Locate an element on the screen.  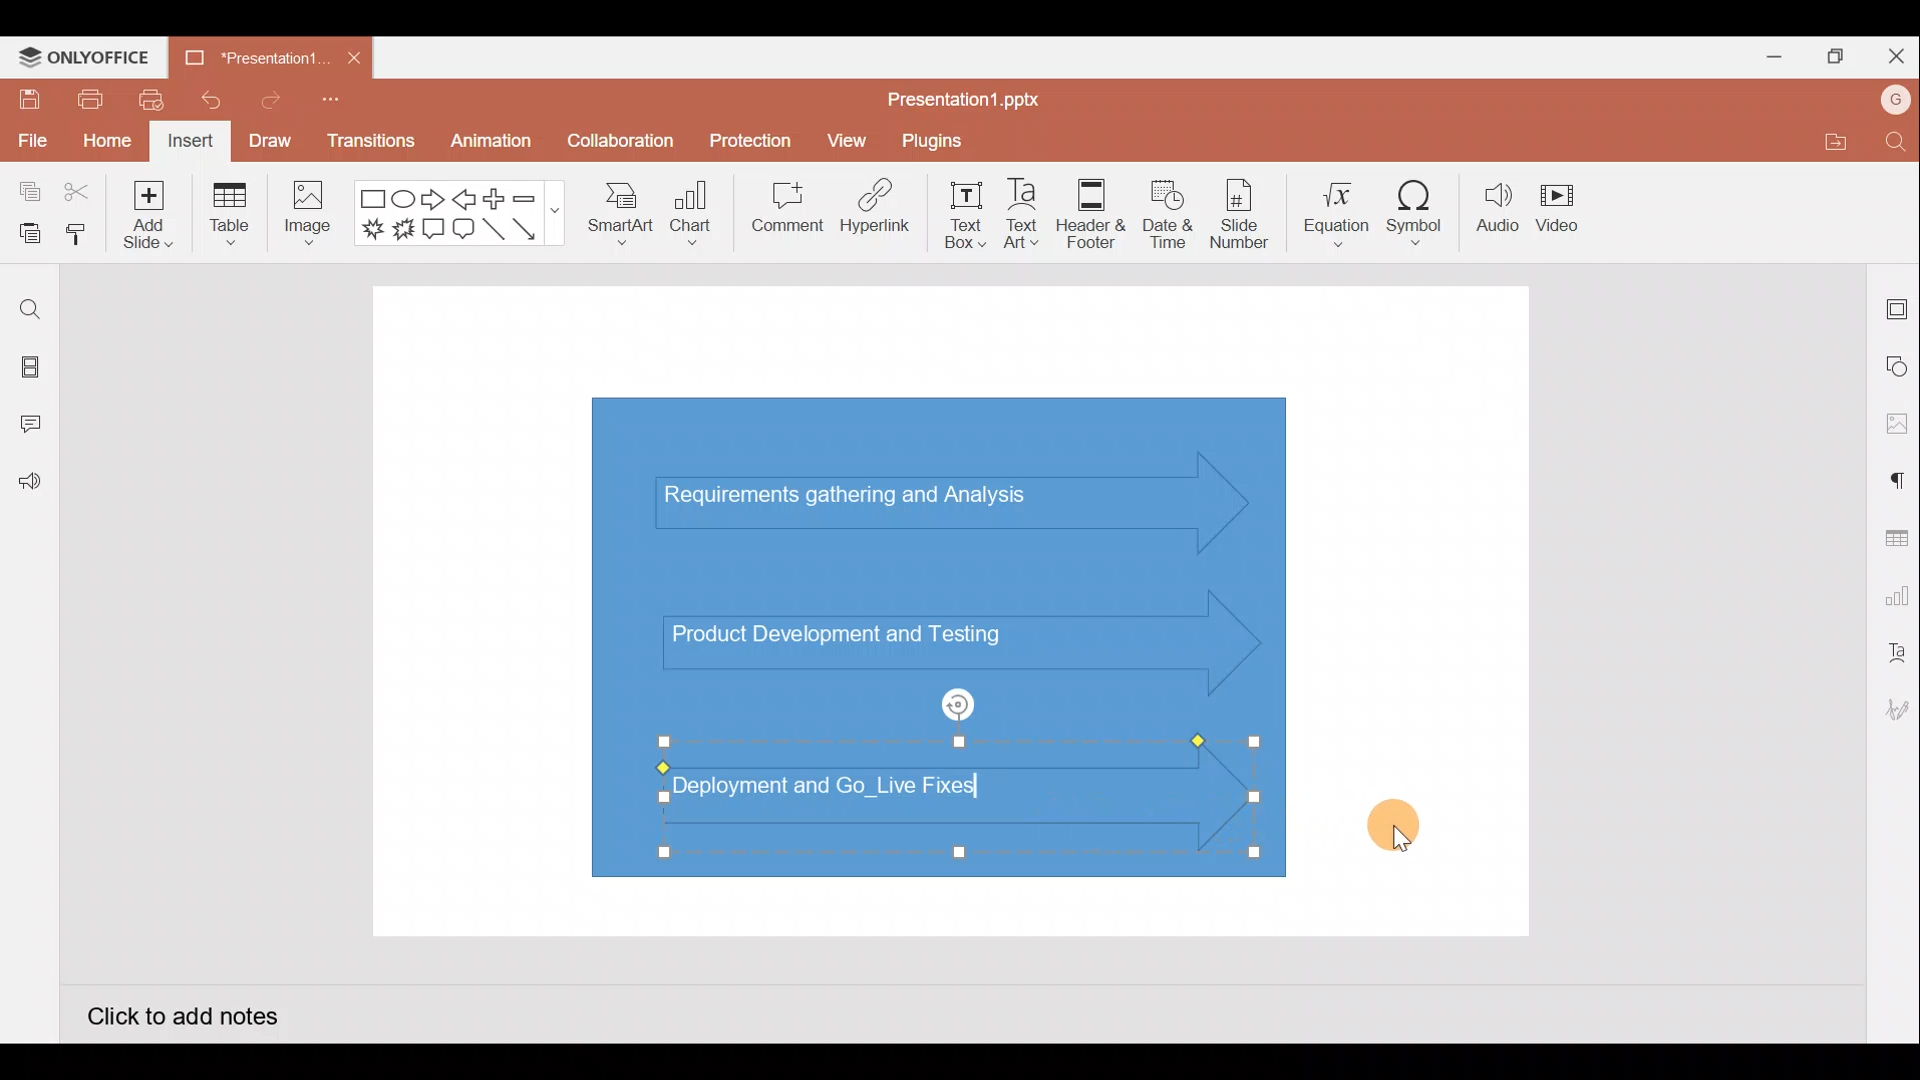
Hyperlink is located at coordinates (870, 209).